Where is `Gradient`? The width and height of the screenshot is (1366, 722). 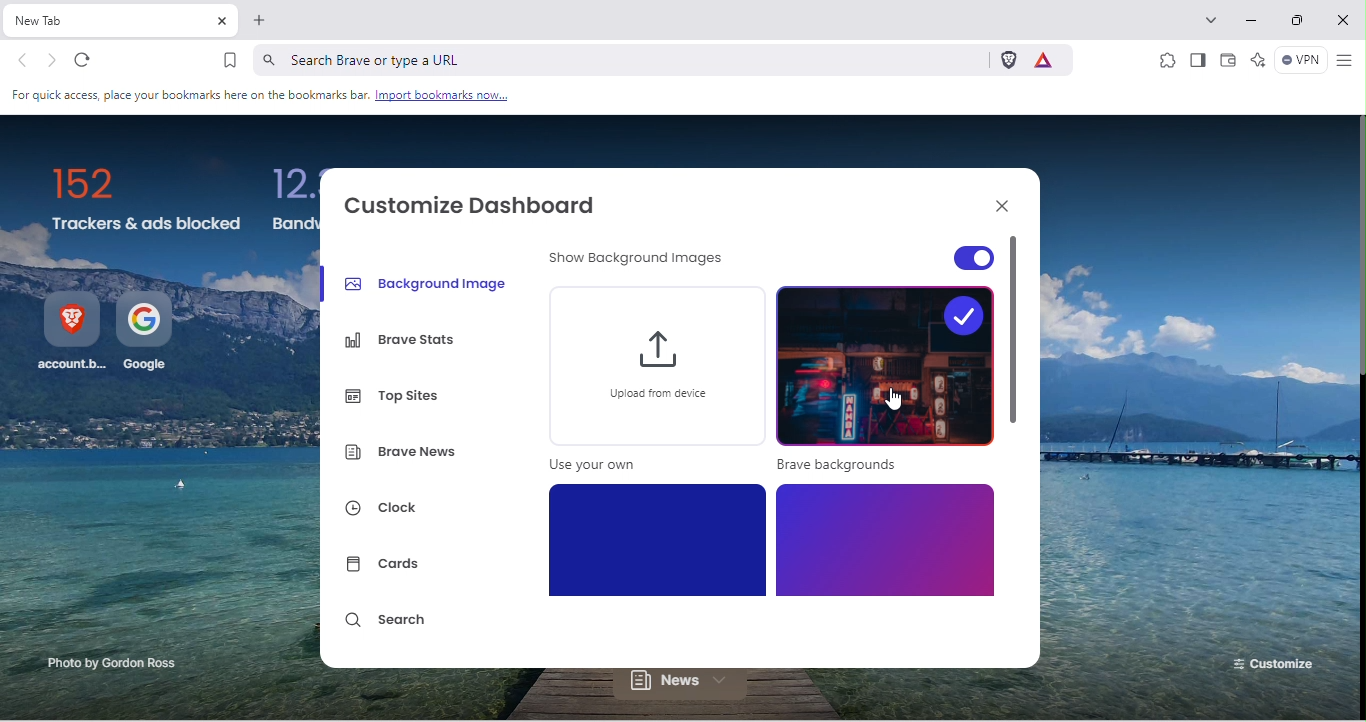 Gradient is located at coordinates (884, 540).